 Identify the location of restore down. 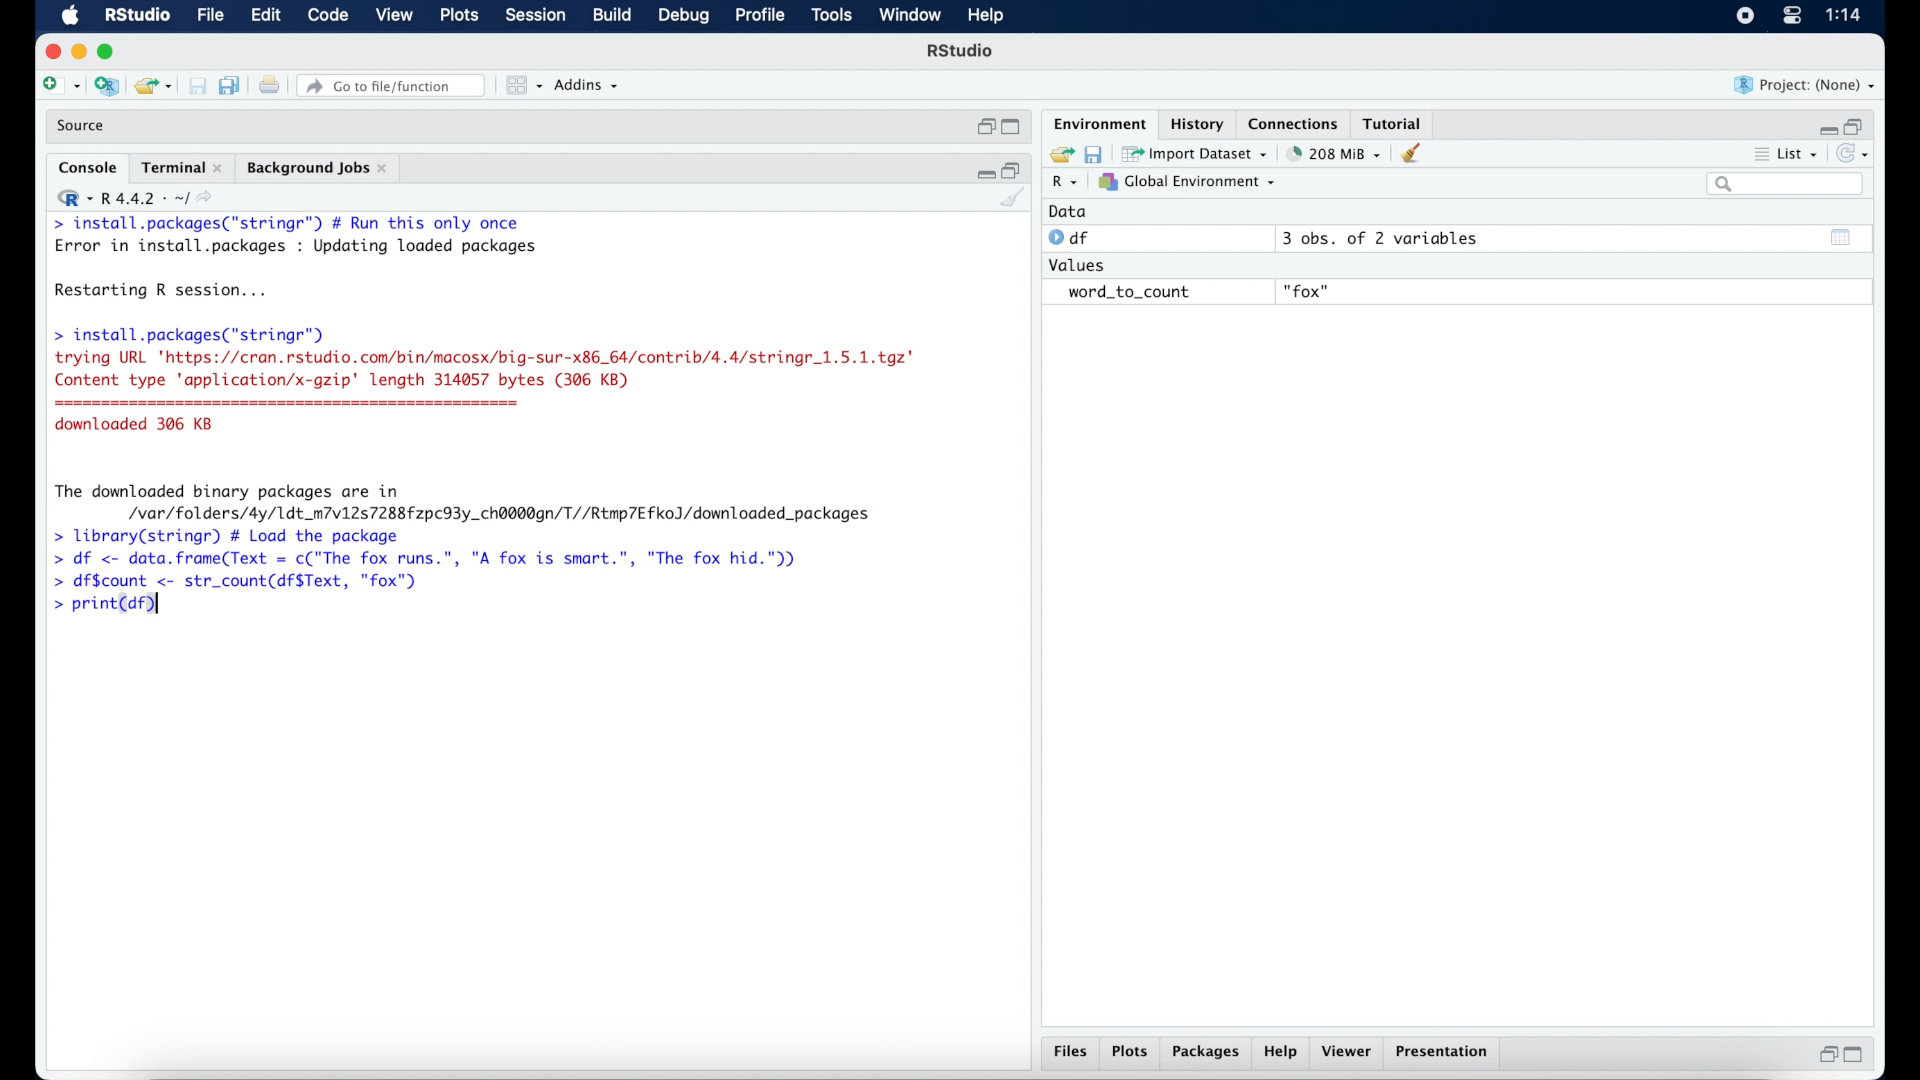
(1825, 1054).